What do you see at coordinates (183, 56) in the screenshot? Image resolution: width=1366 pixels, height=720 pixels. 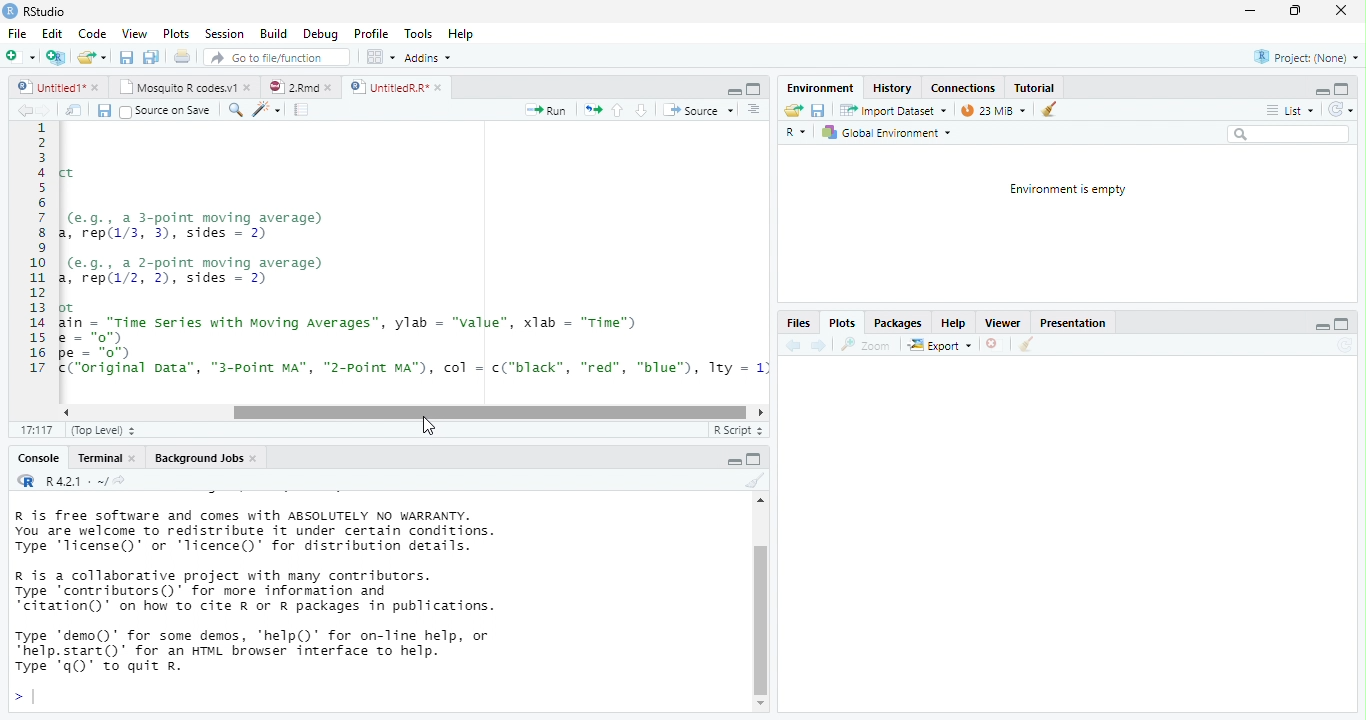 I see `print current file` at bounding box center [183, 56].